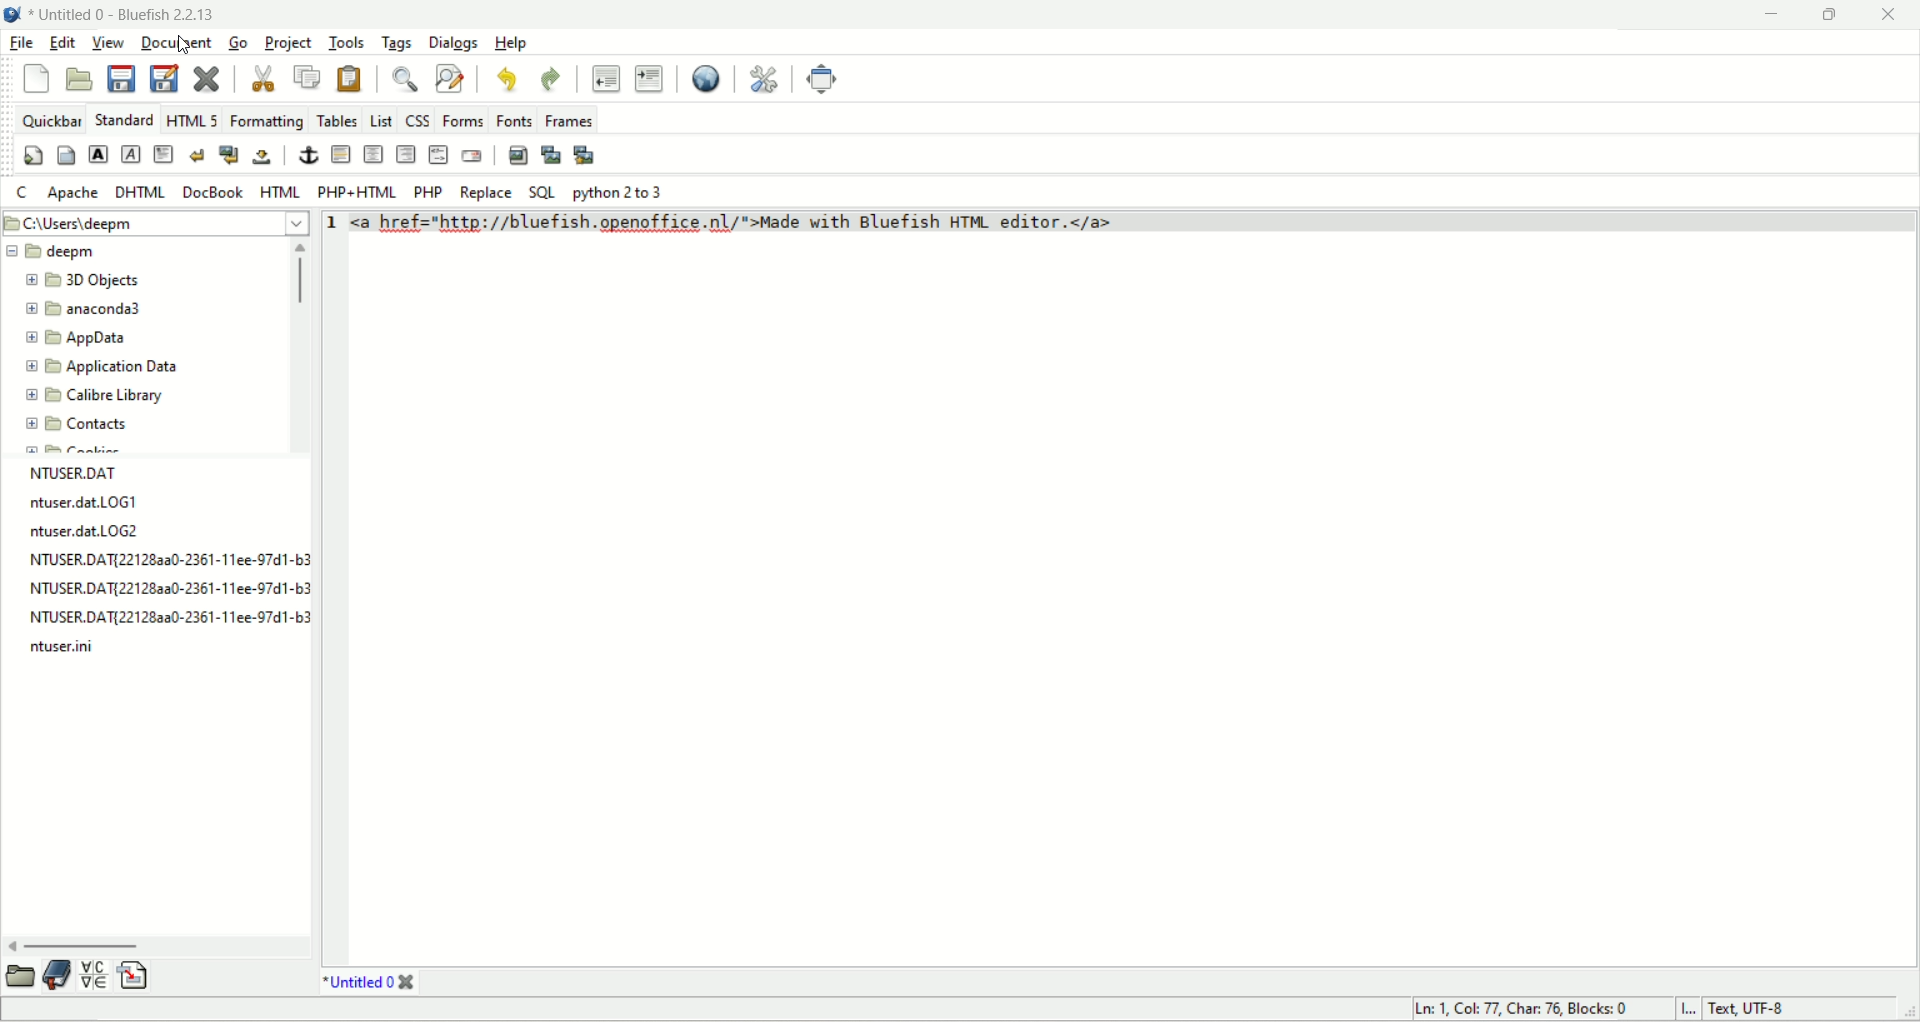 The width and height of the screenshot is (1920, 1022). I want to click on ln, col, char, blocks, so click(1515, 1010).